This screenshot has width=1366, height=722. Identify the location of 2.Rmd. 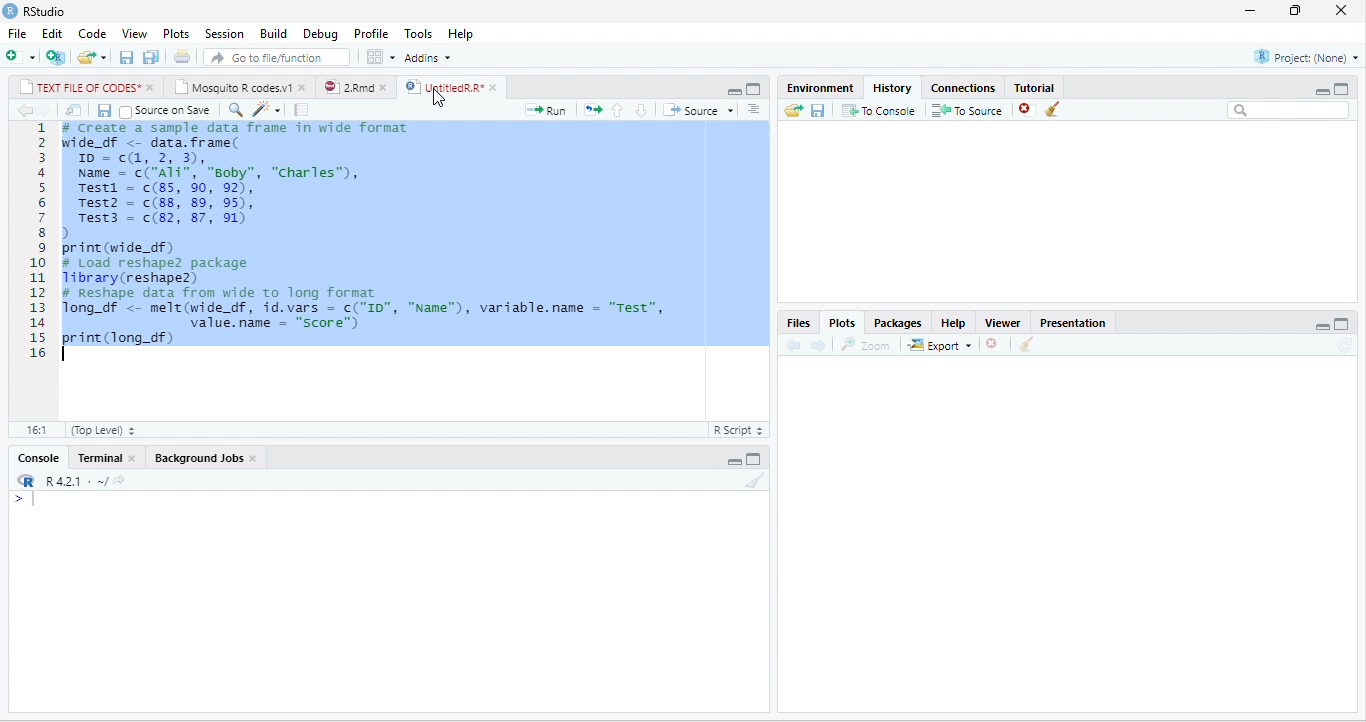
(348, 87).